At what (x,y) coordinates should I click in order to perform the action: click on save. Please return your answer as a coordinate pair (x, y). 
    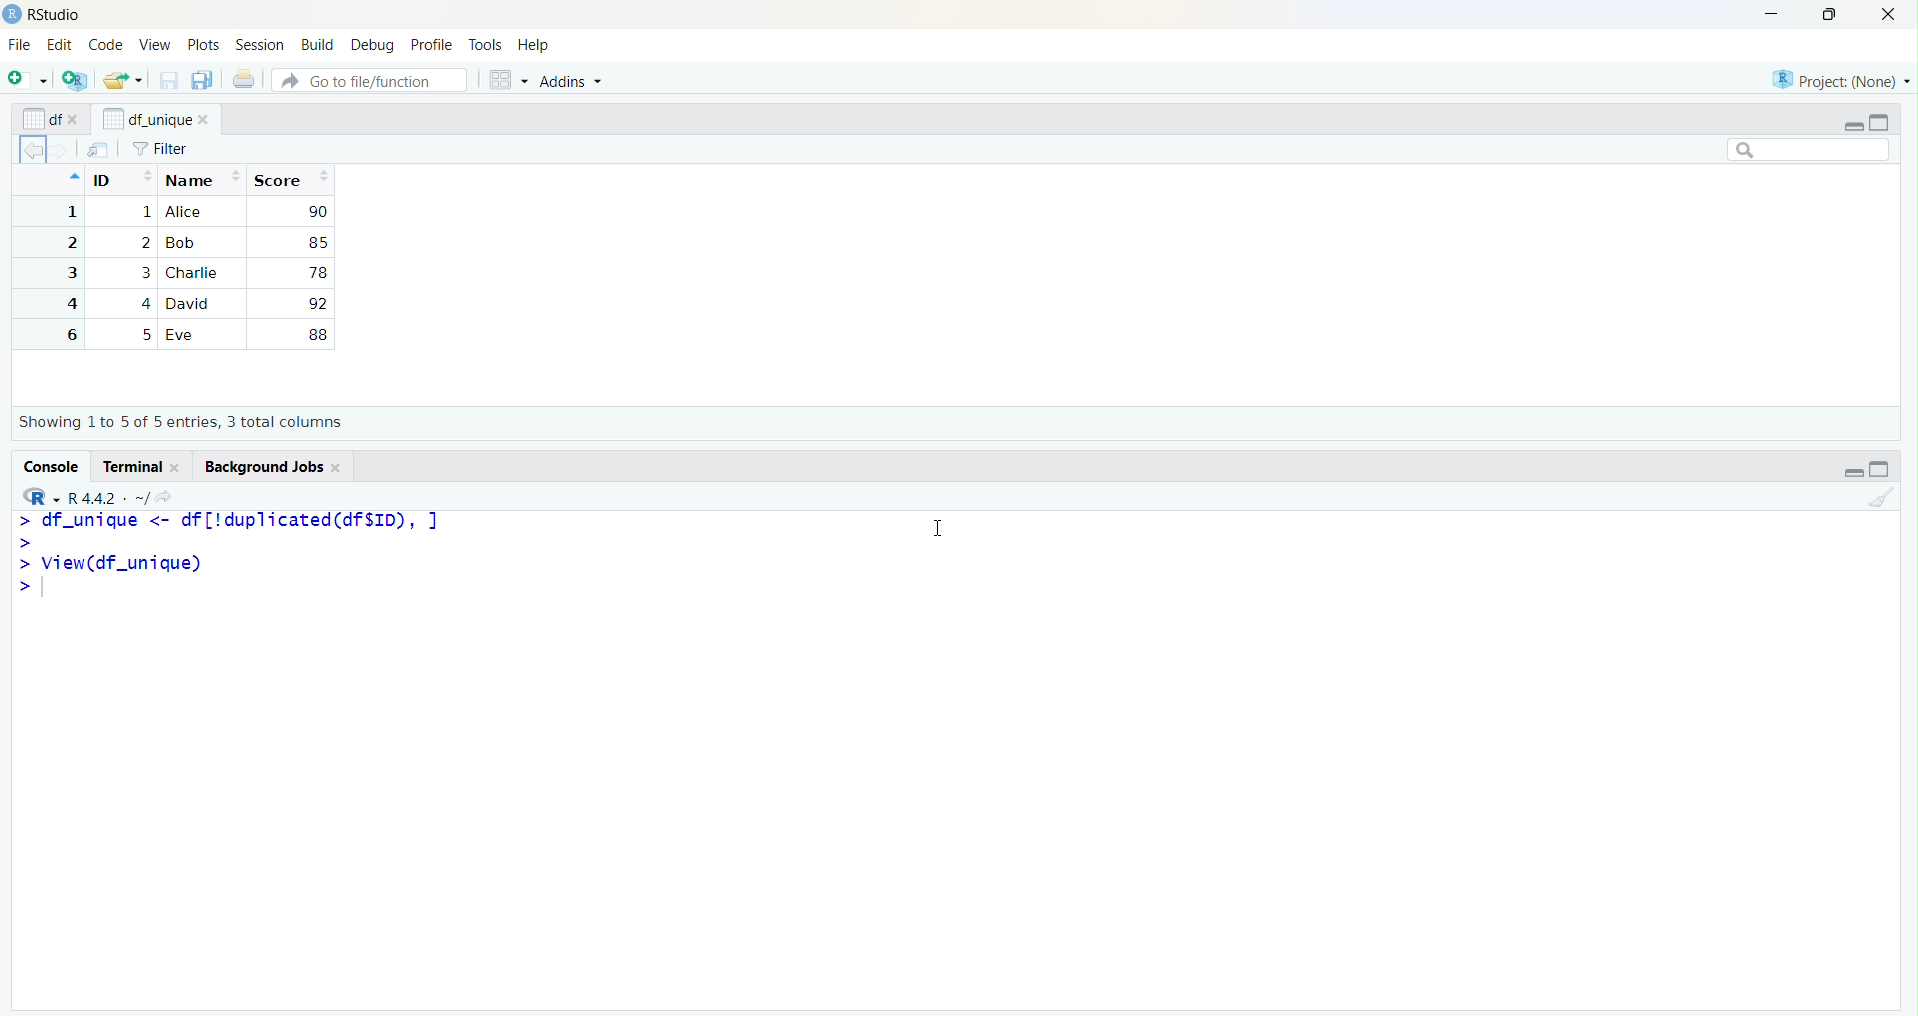
    Looking at the image, I should click on (168, 81).